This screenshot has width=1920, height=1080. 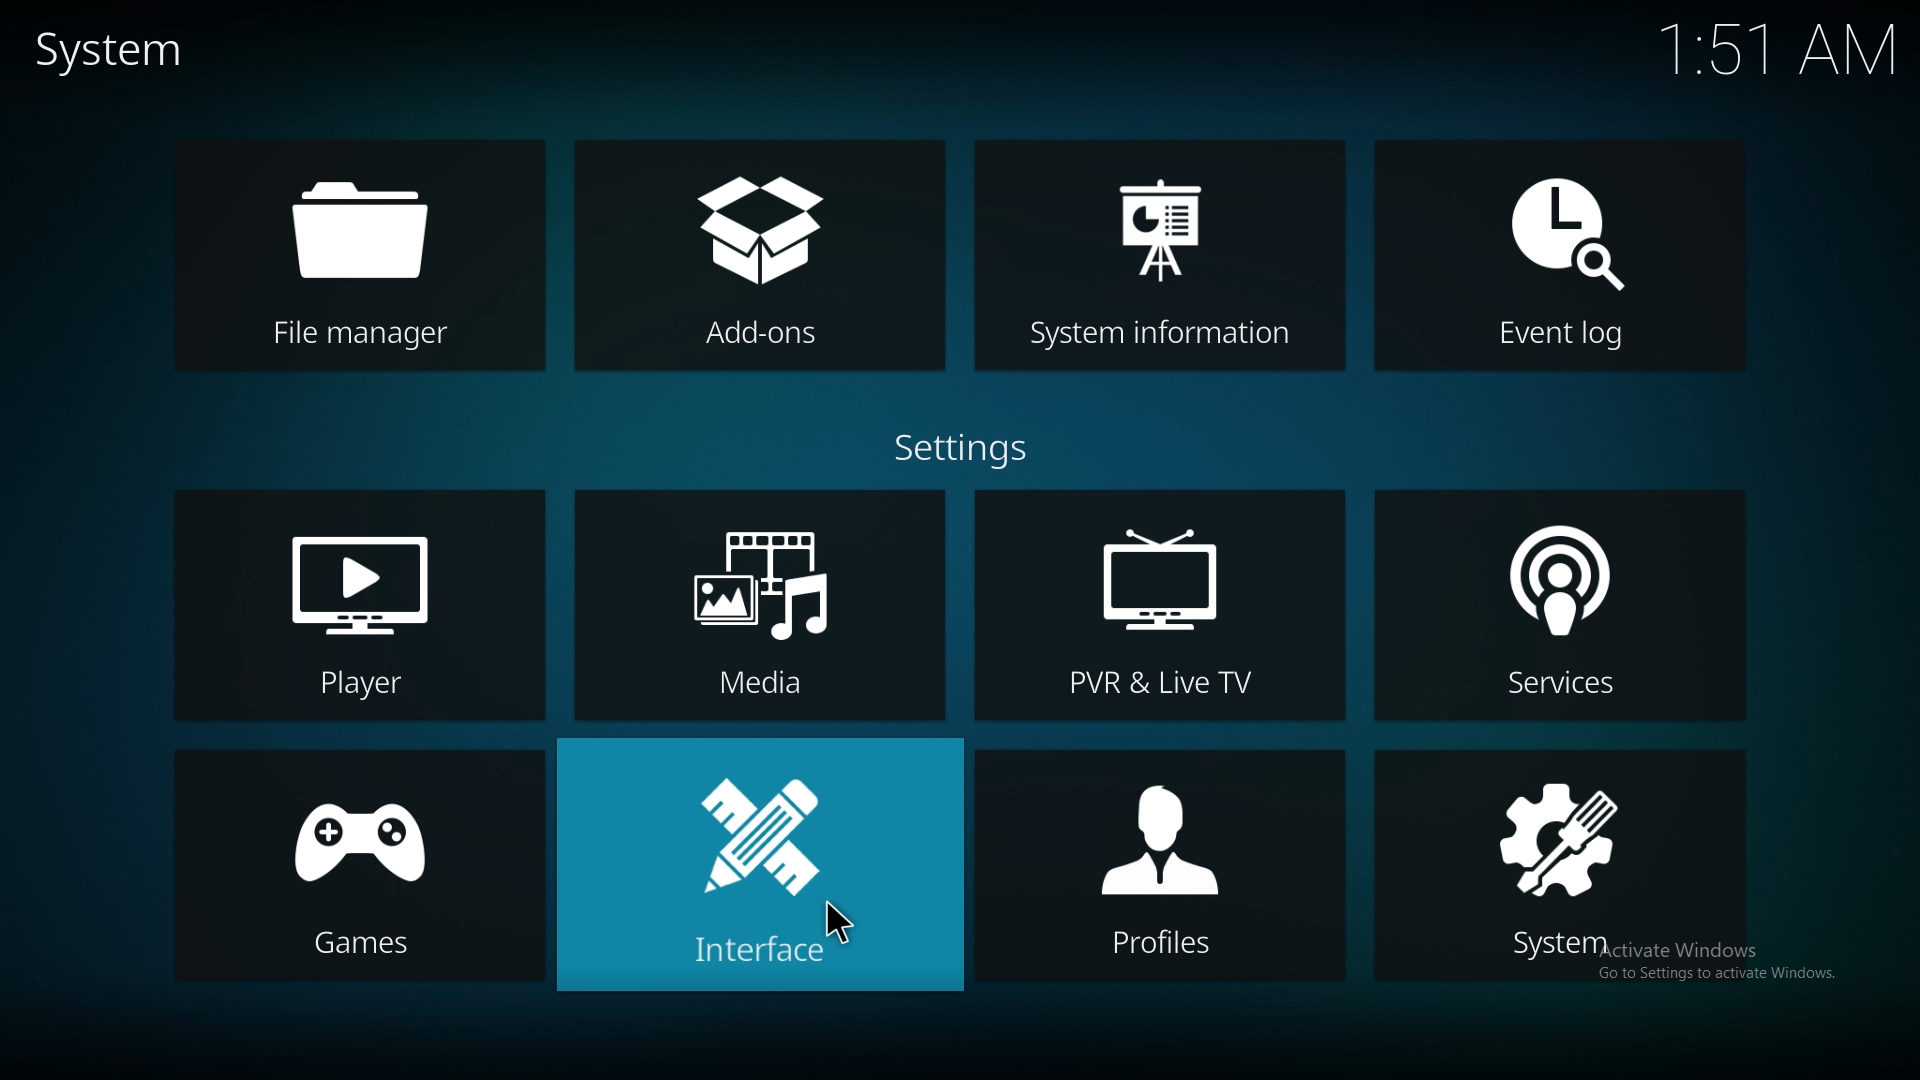 What do you see at coordinates (760, 257) in the screenshot?
I see `add ons` at bounding box center [760, 257].